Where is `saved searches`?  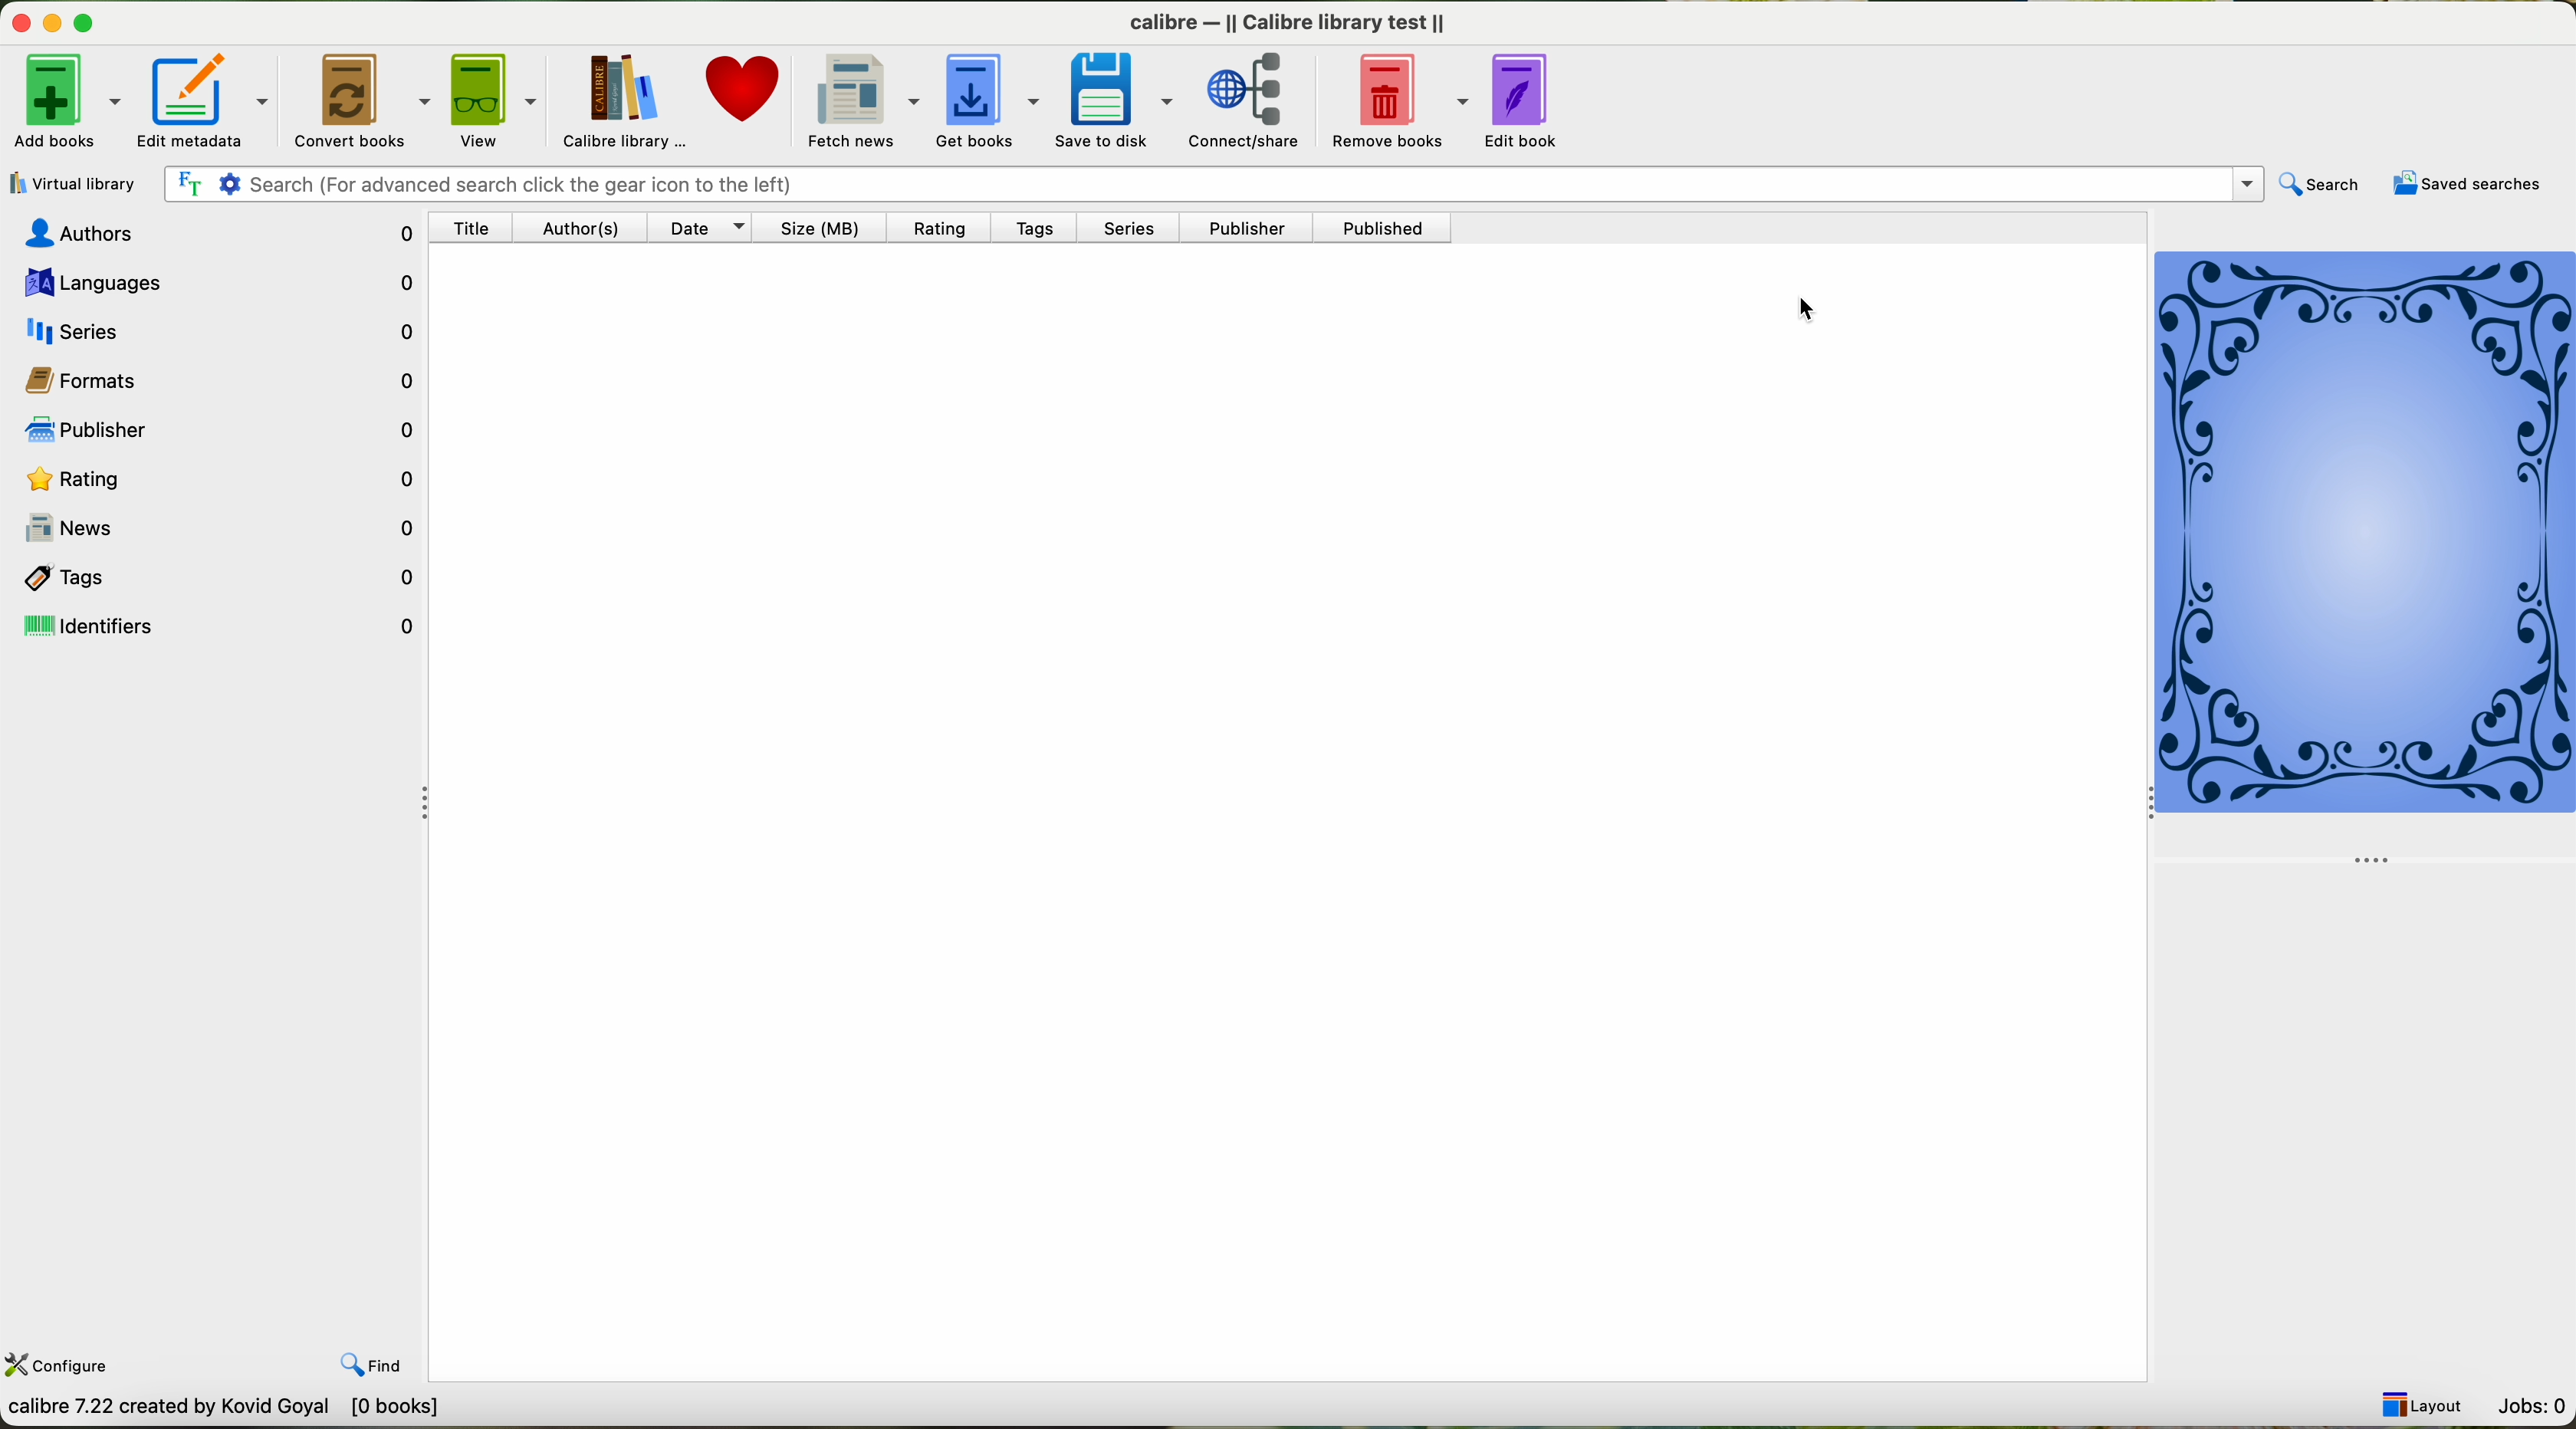 saved searches is located at coordinates (2473, 184).